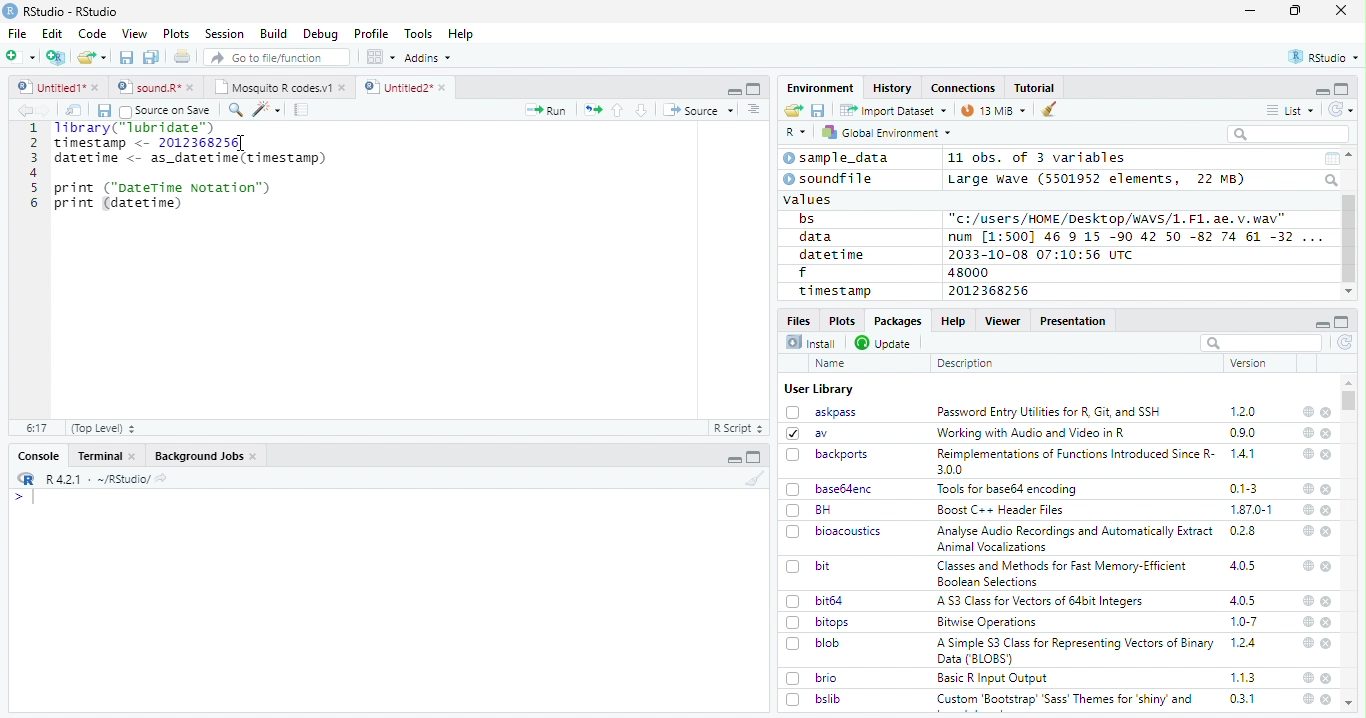 The width and height of the screenshot is (1366, 718). I want to click on values, so click(809, 198).